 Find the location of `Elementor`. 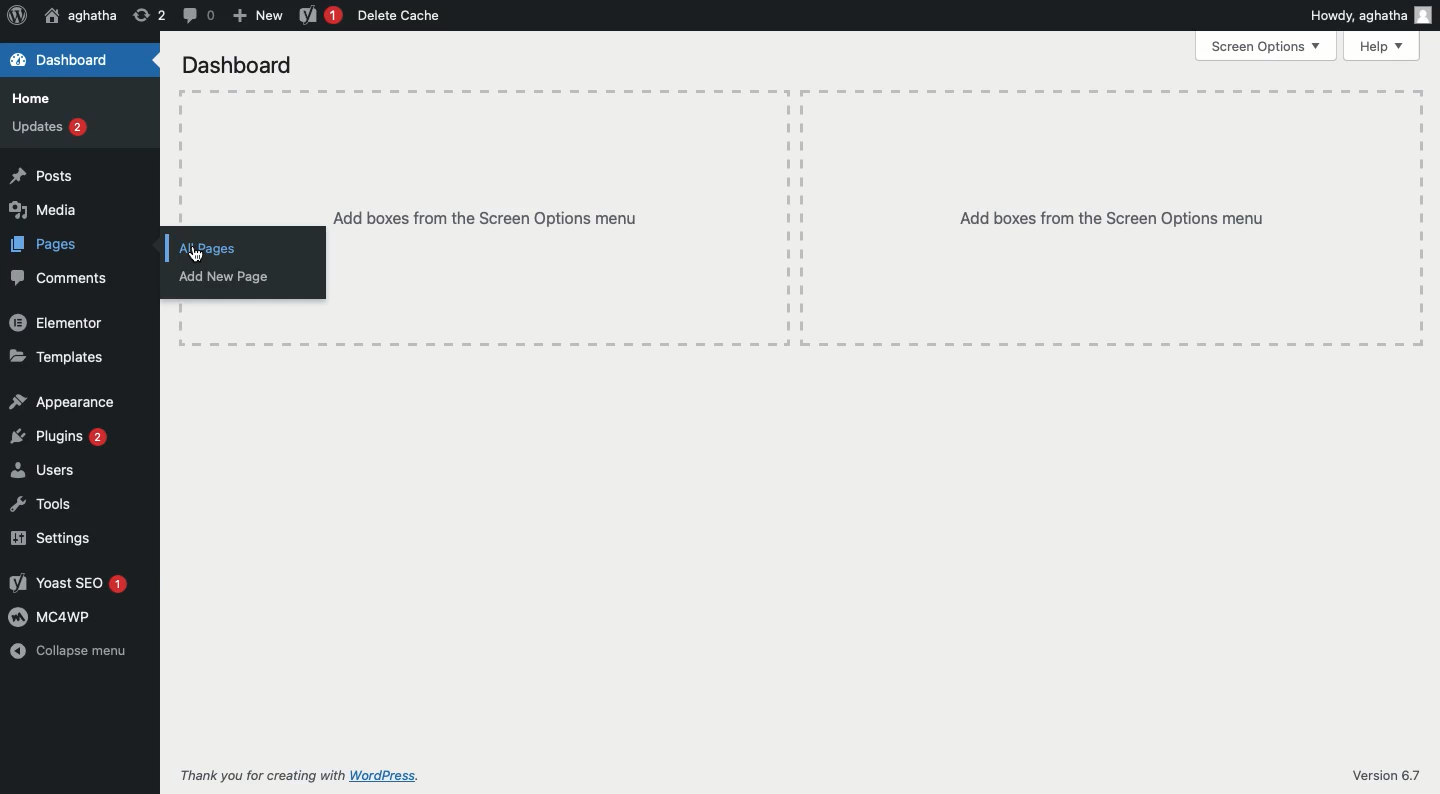

Elementor is located at coordinates (59, 323).